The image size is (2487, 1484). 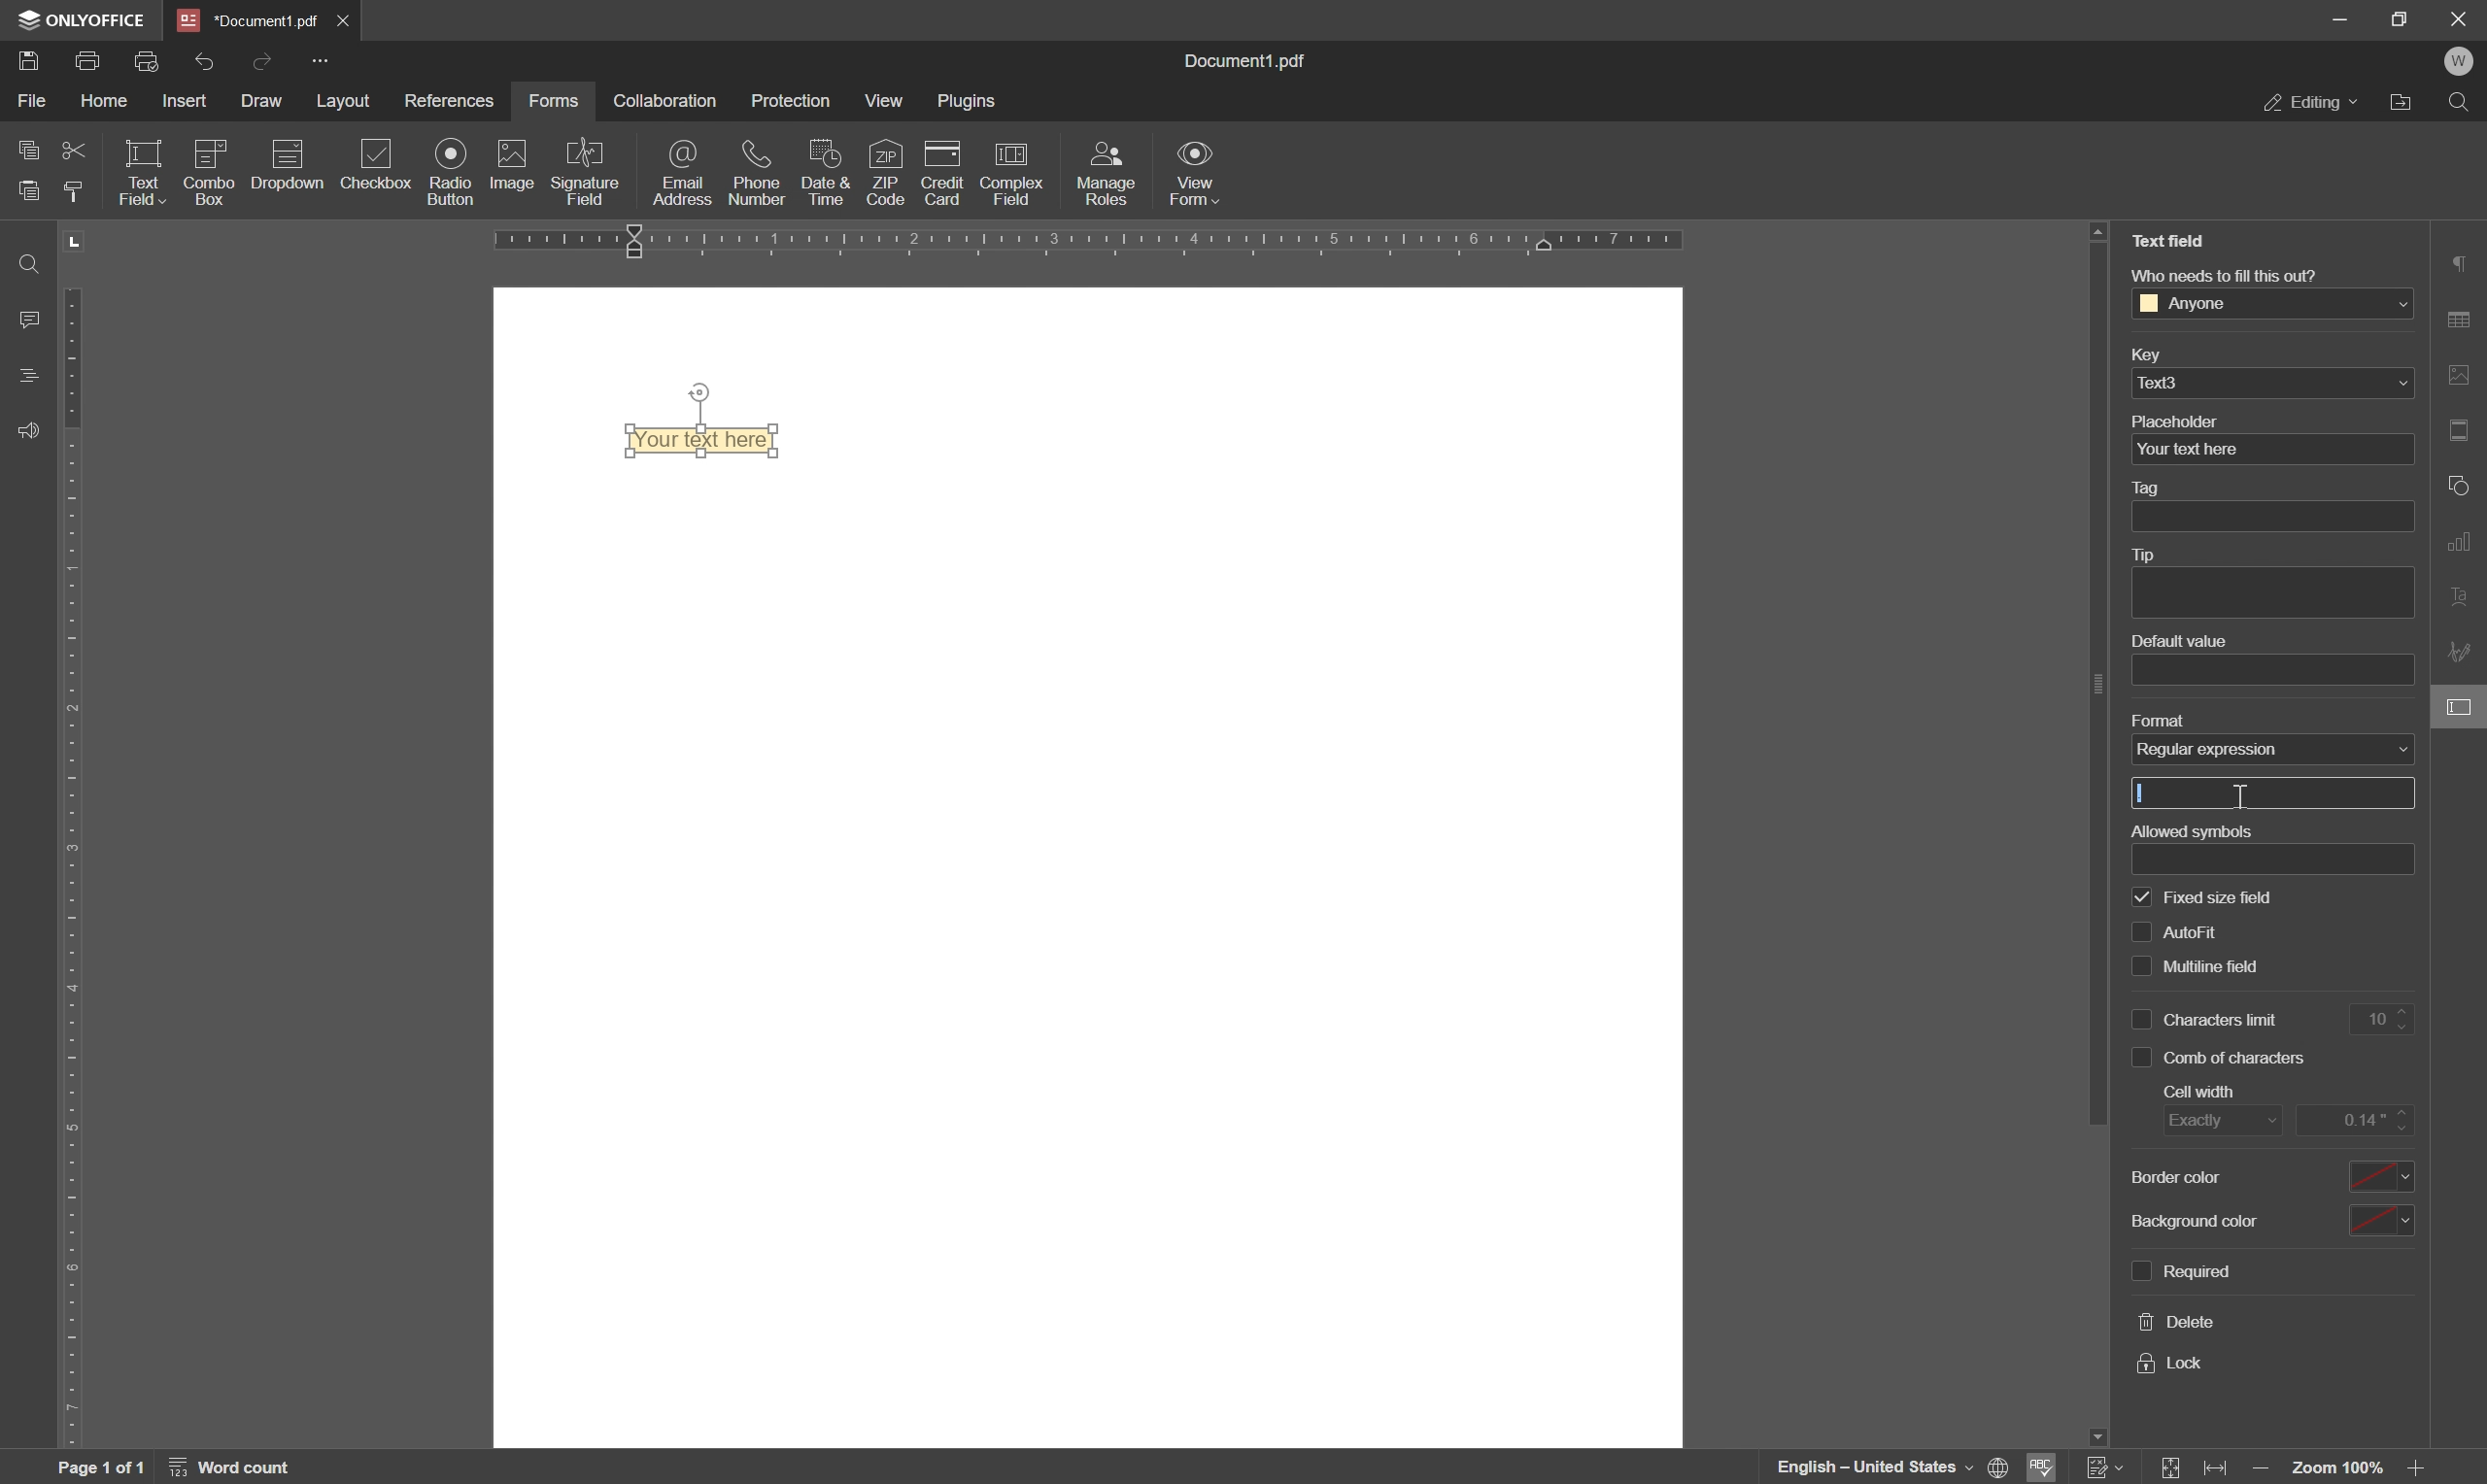 I want to click on background color, so click(x=2192, y=1178).